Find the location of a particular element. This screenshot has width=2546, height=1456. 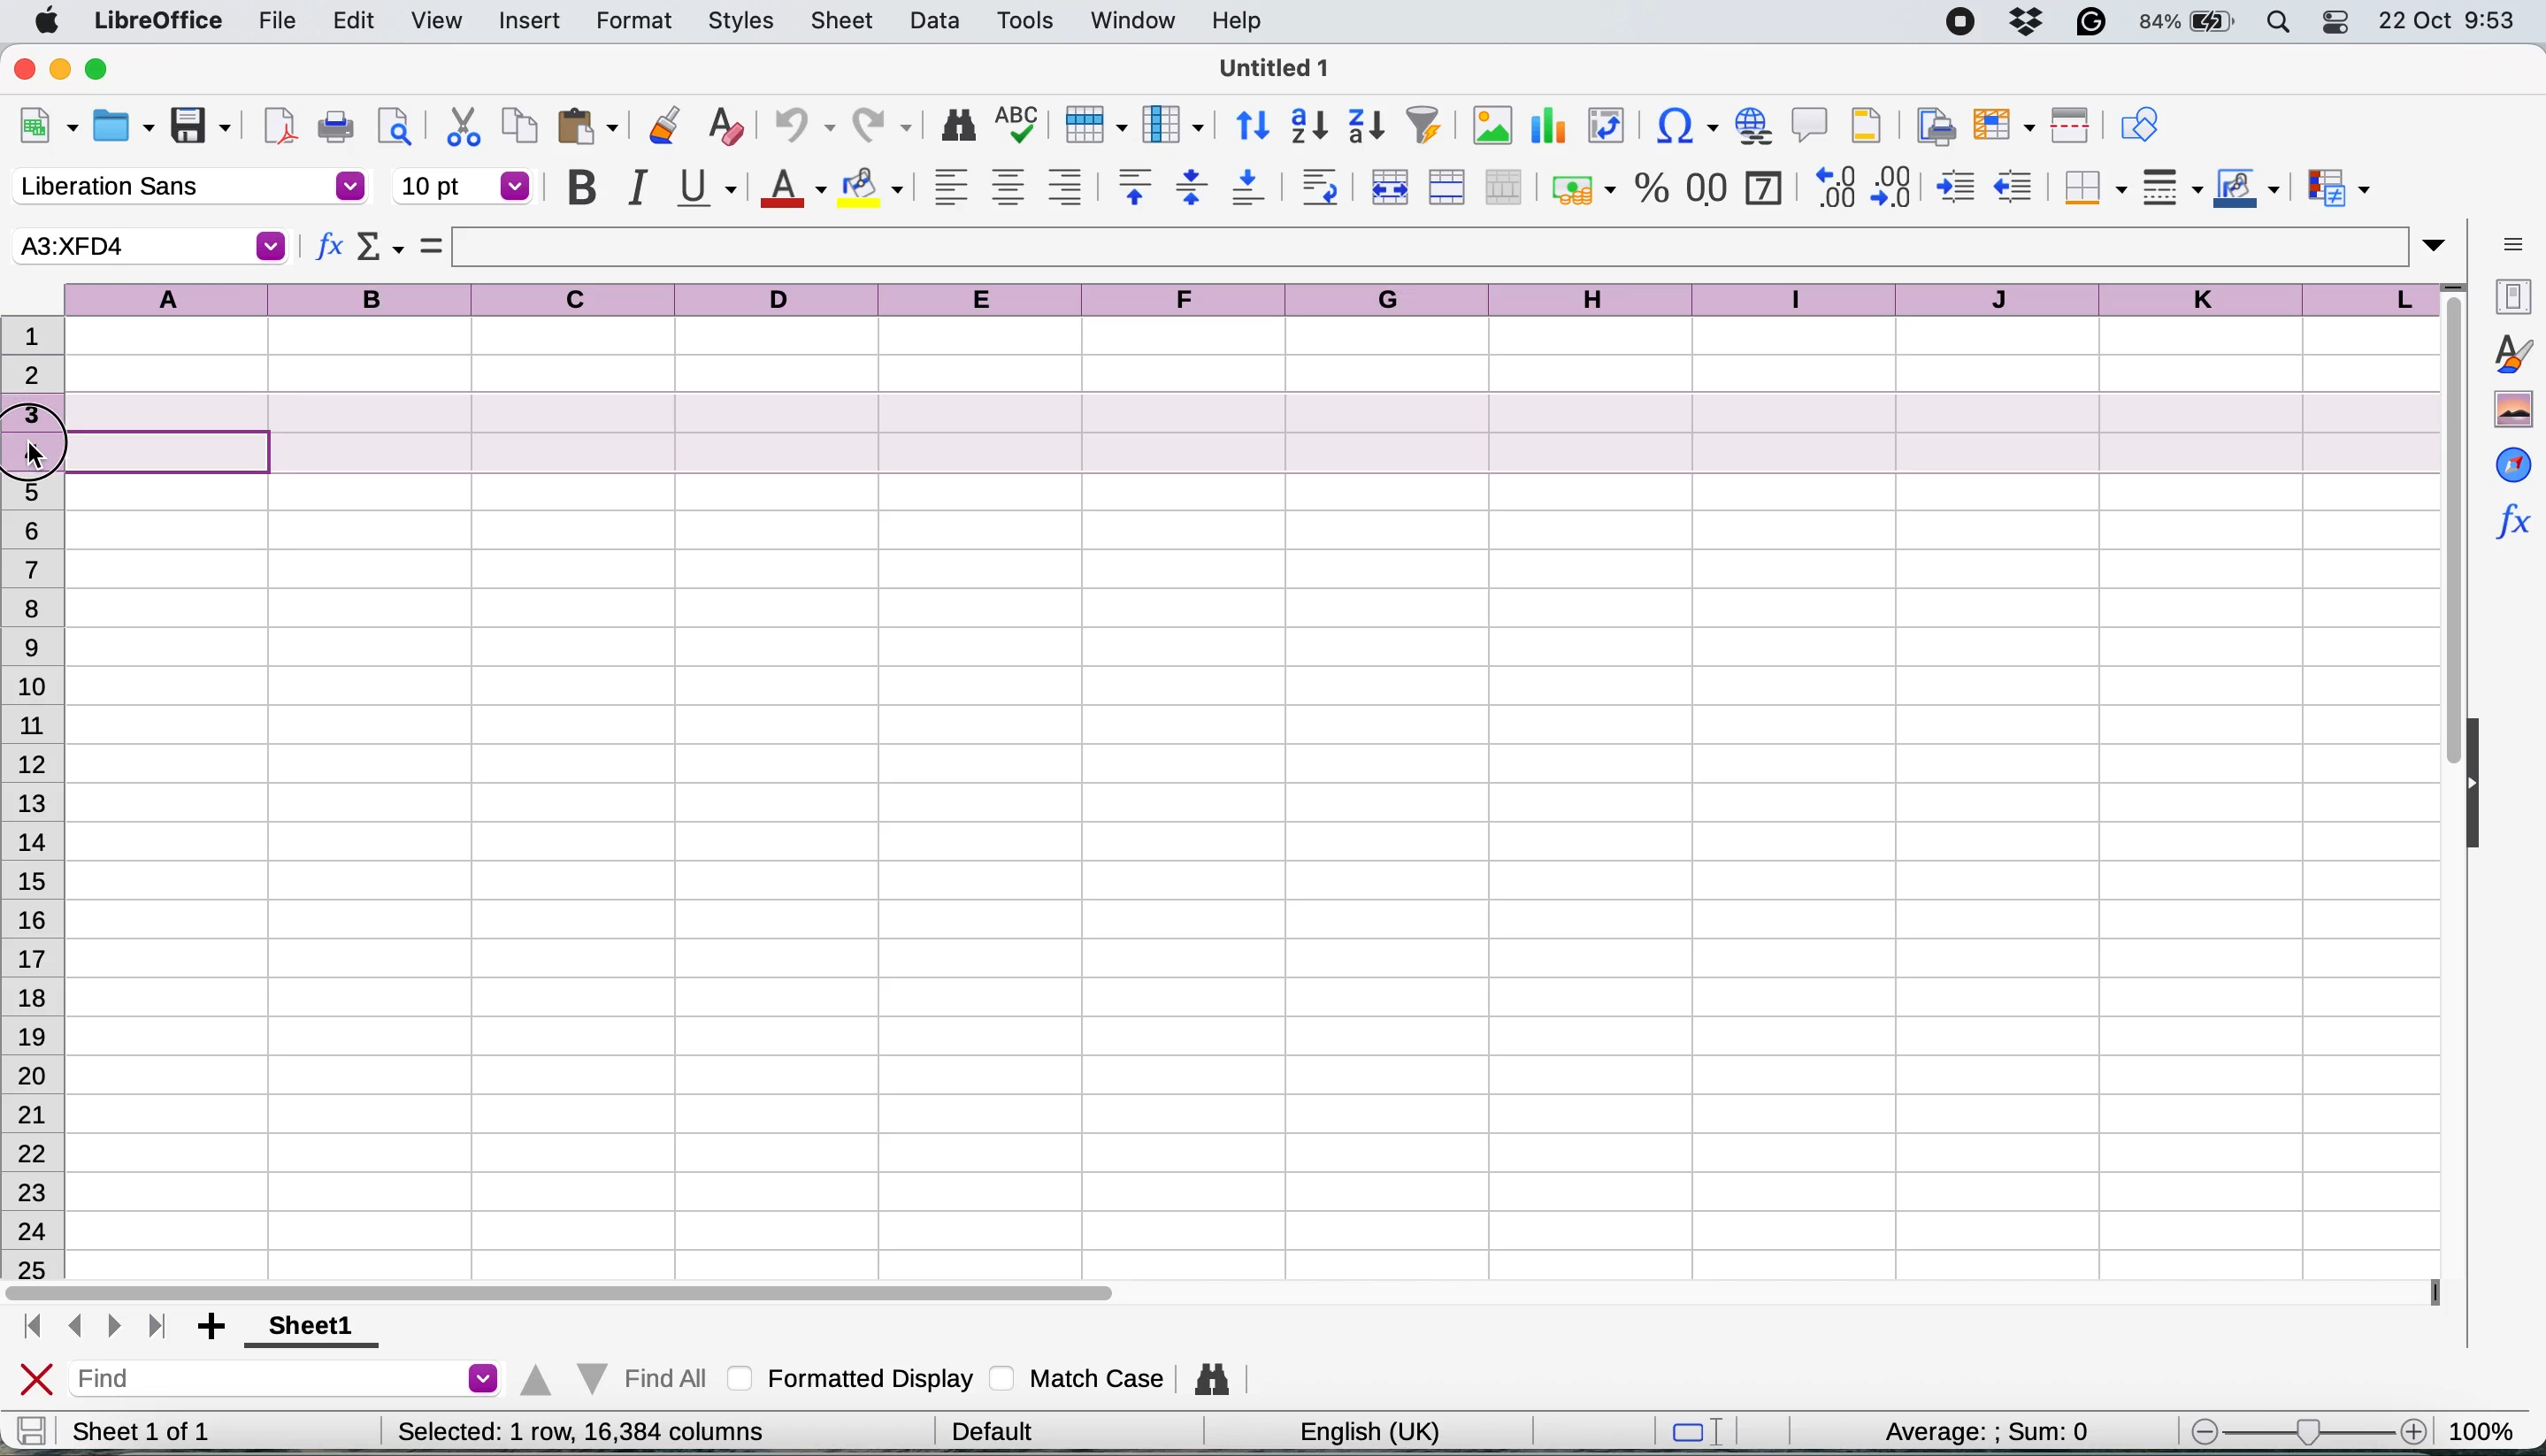

match case is located at coordinates (1078, 1377).